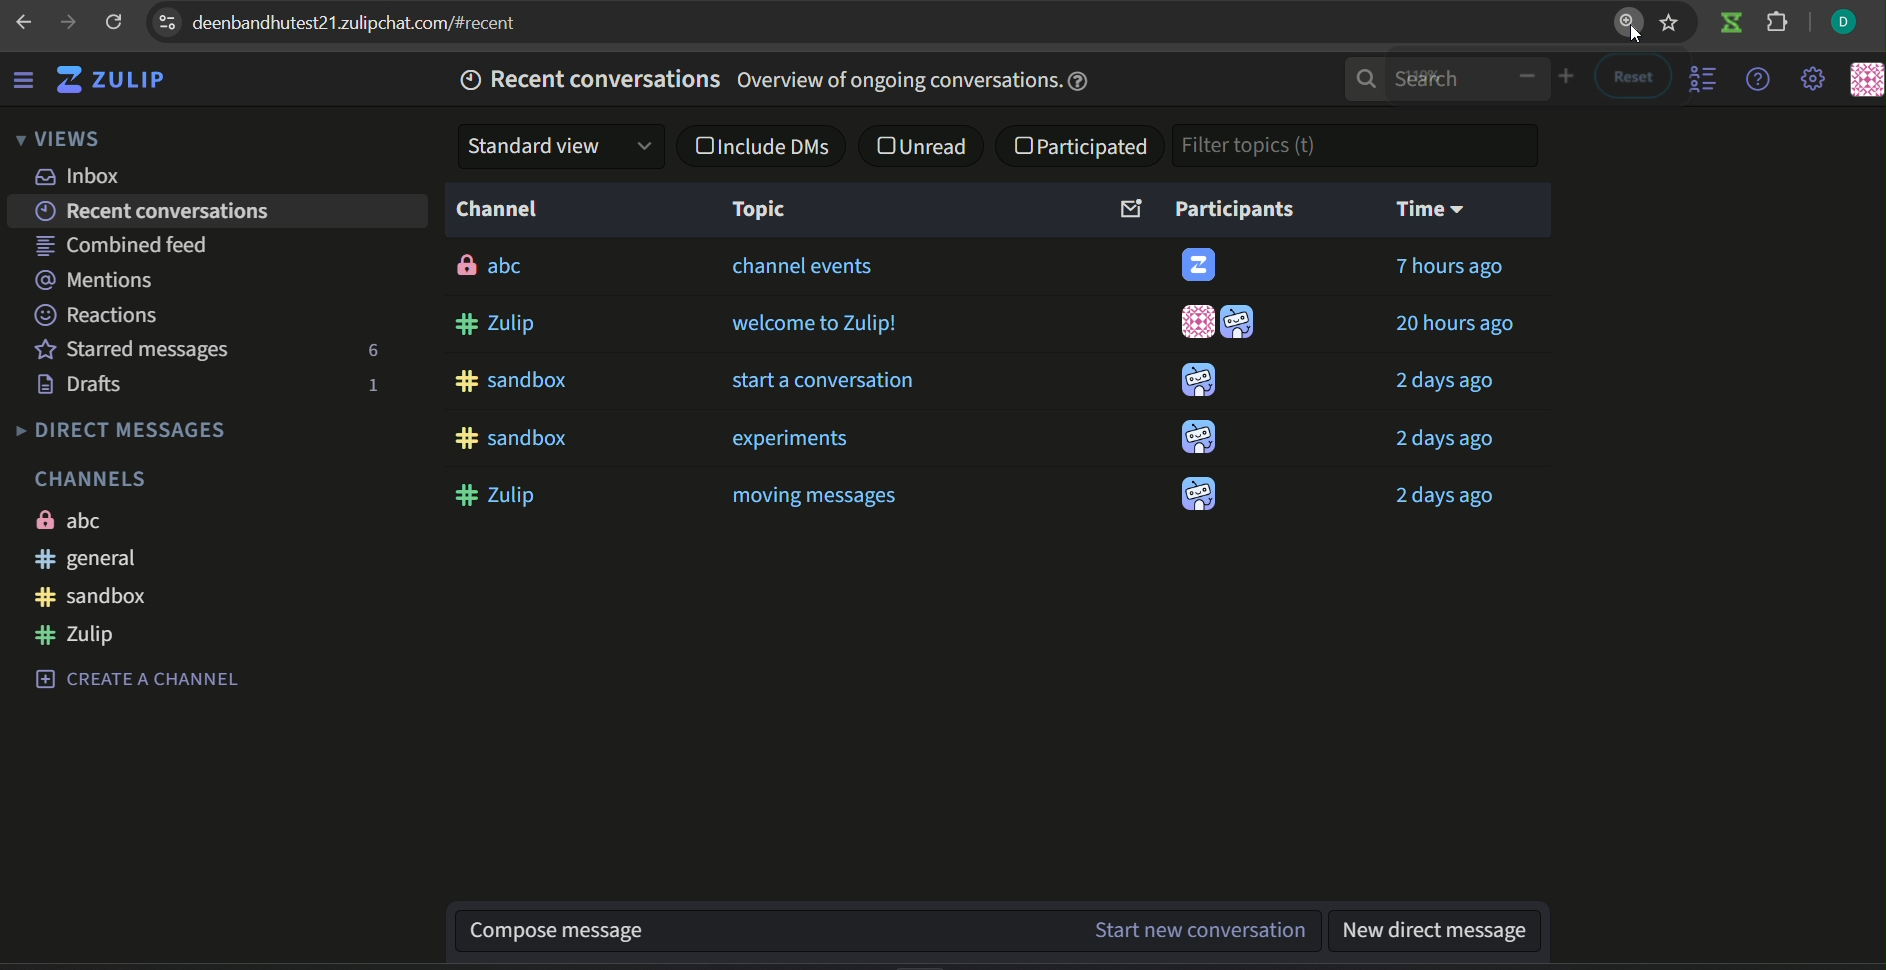 This screenshot has width=1886, height=970. Describe the element at coordinates (1198, 438) in the screenshot. I see `icon` at that location.